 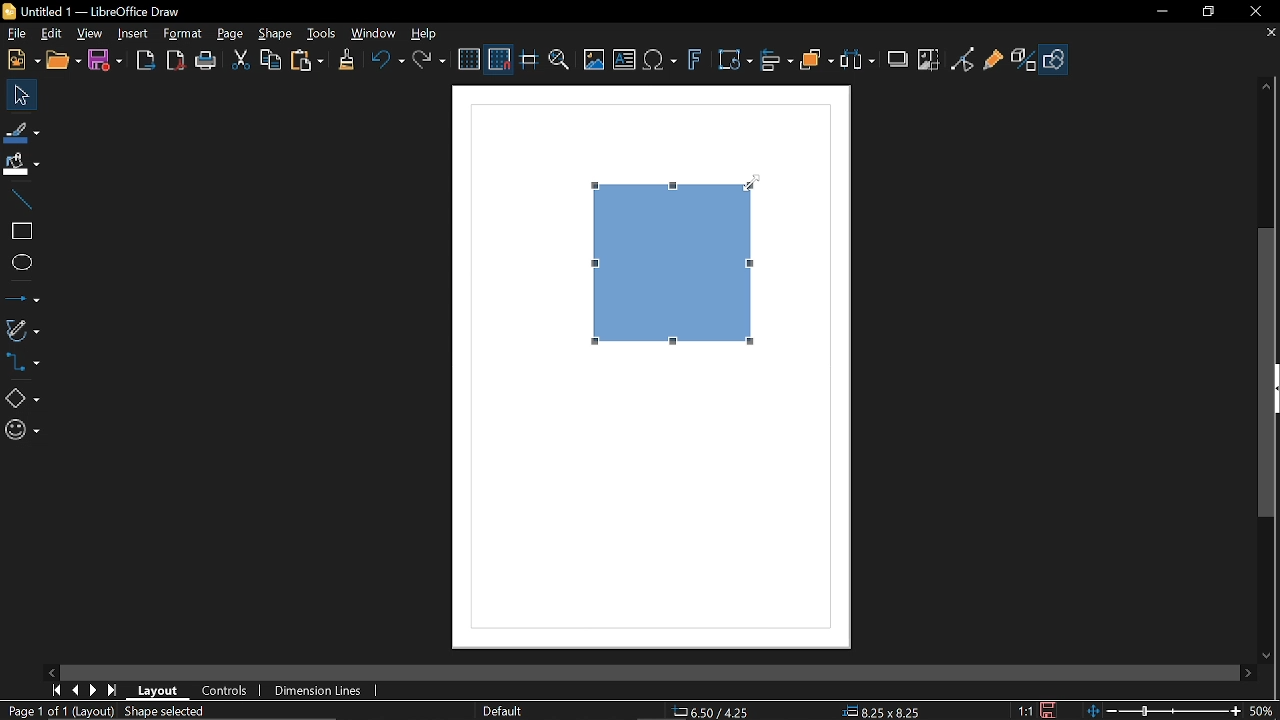 I want to click on HElp, so click(x=427, y=36).